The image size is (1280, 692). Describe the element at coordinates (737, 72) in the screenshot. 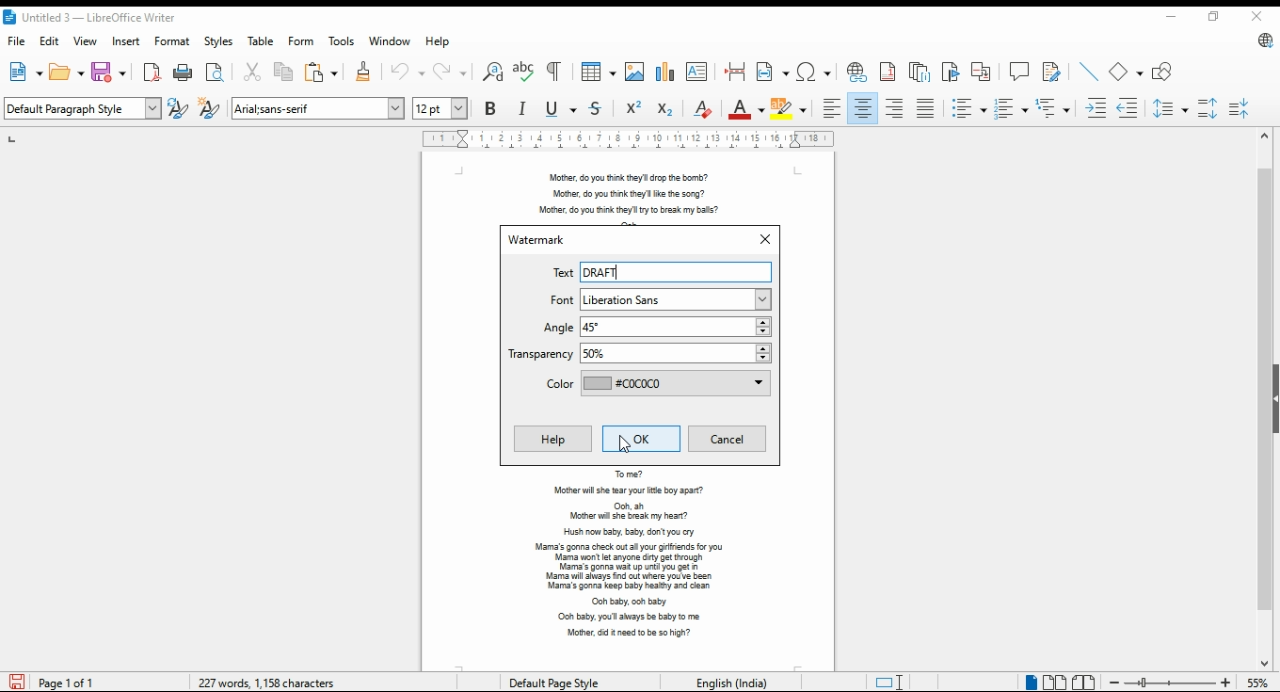

I see `insert page break` at that location.